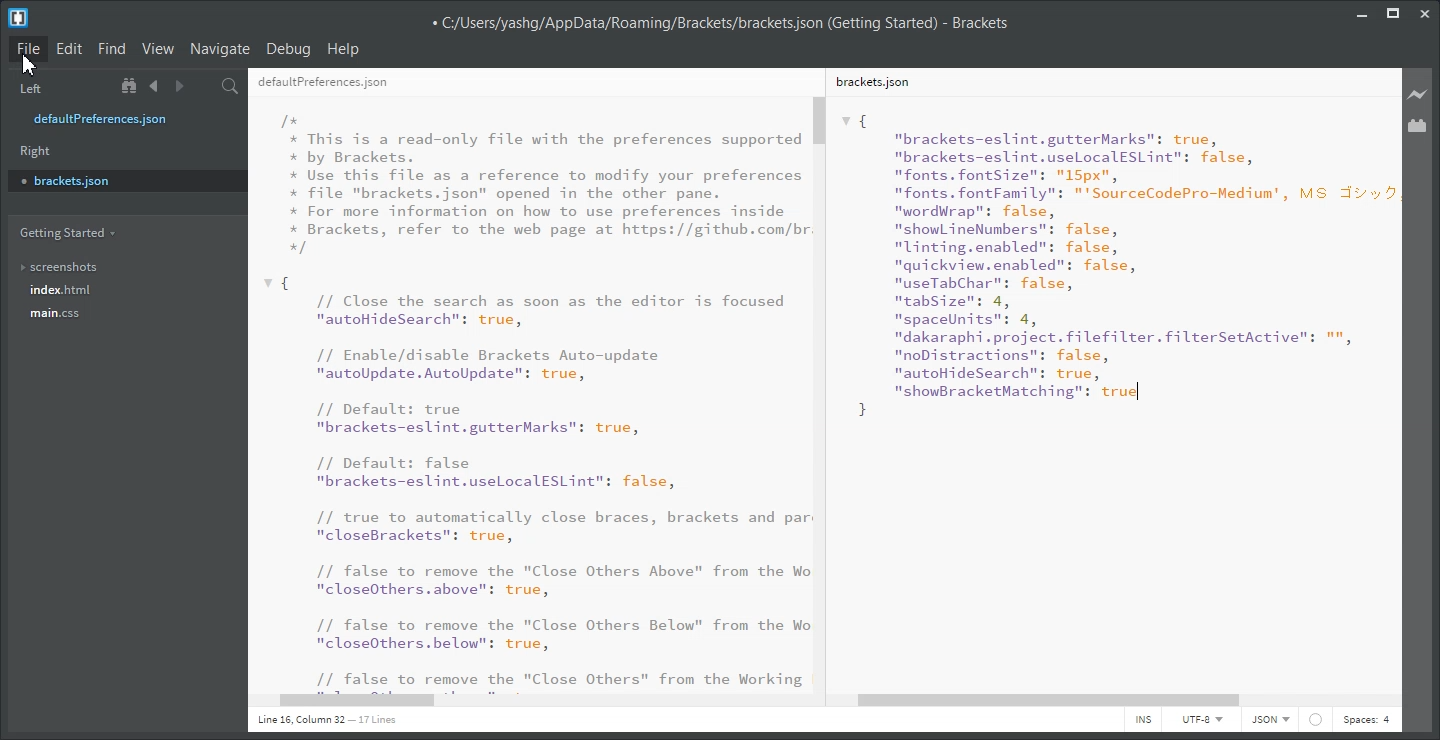 This screenshot has height=740, width=1440. I want to click on Split the editor vertically or Horizontally, so click(204, 86).